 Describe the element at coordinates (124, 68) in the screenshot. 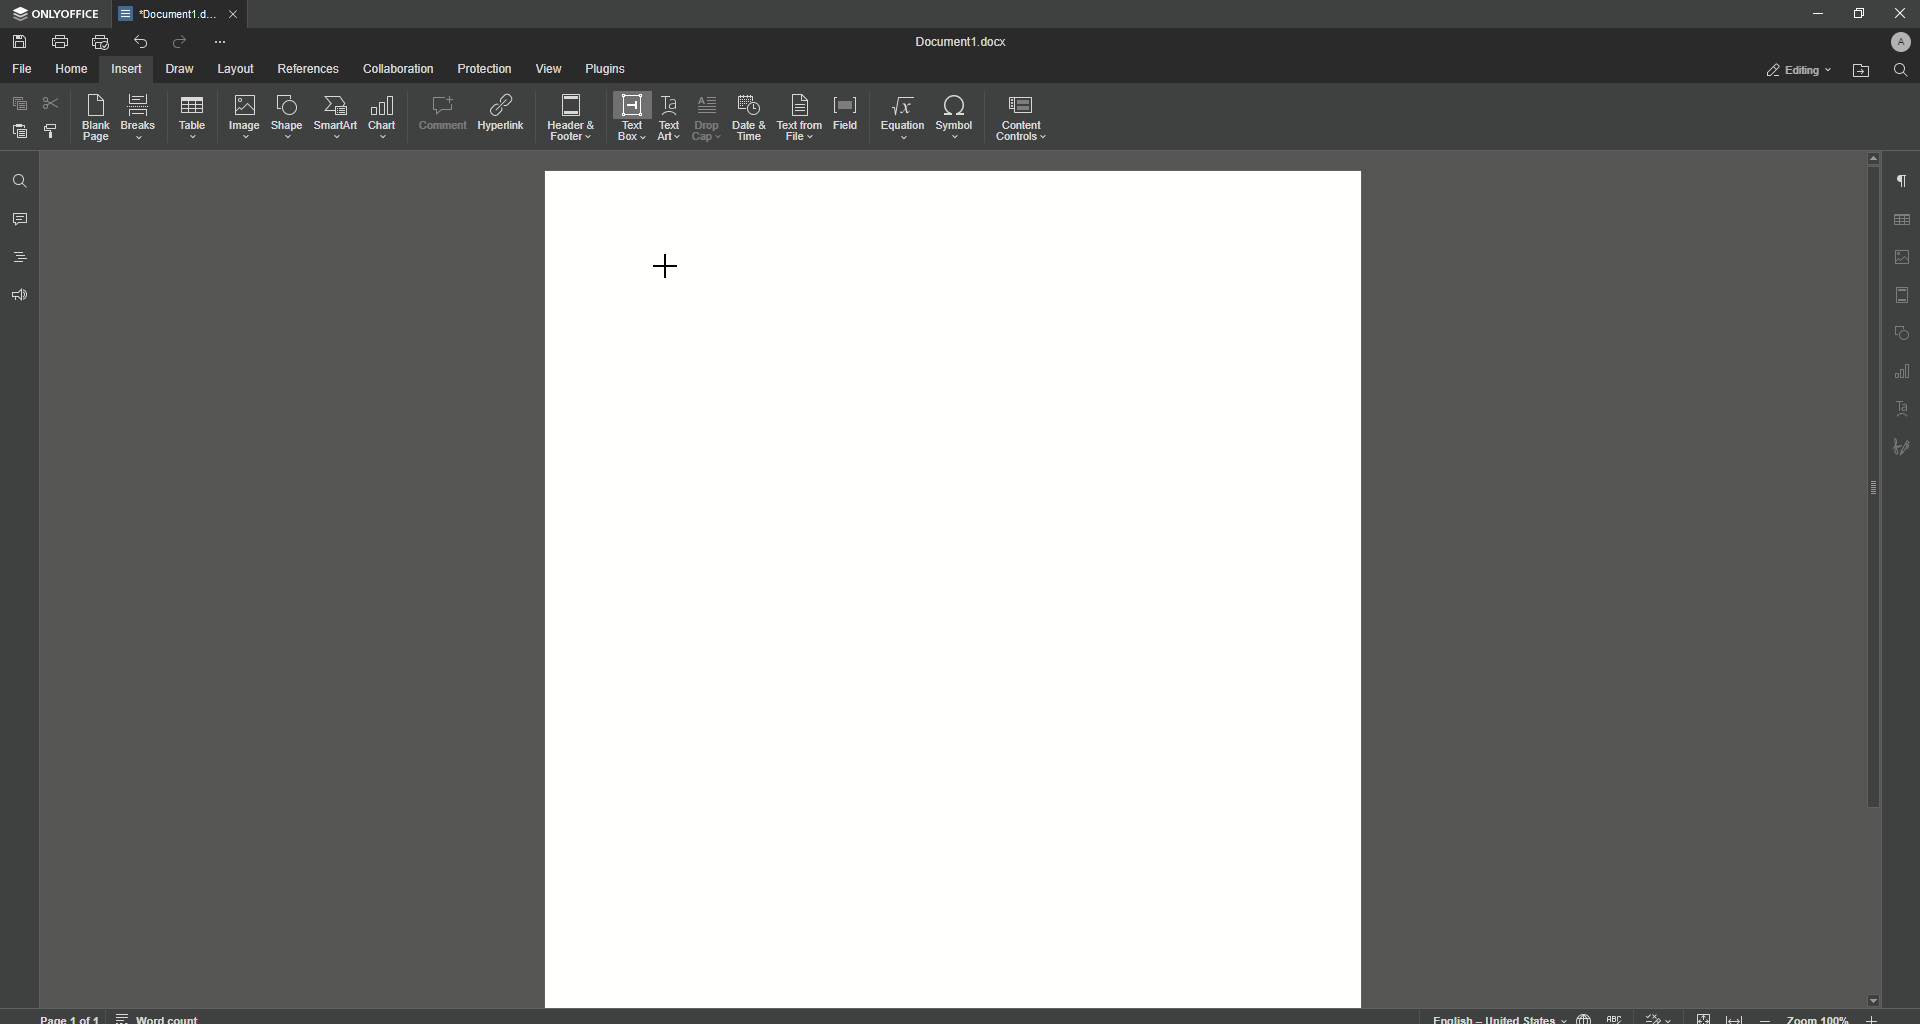

I see `Insert` at that location.